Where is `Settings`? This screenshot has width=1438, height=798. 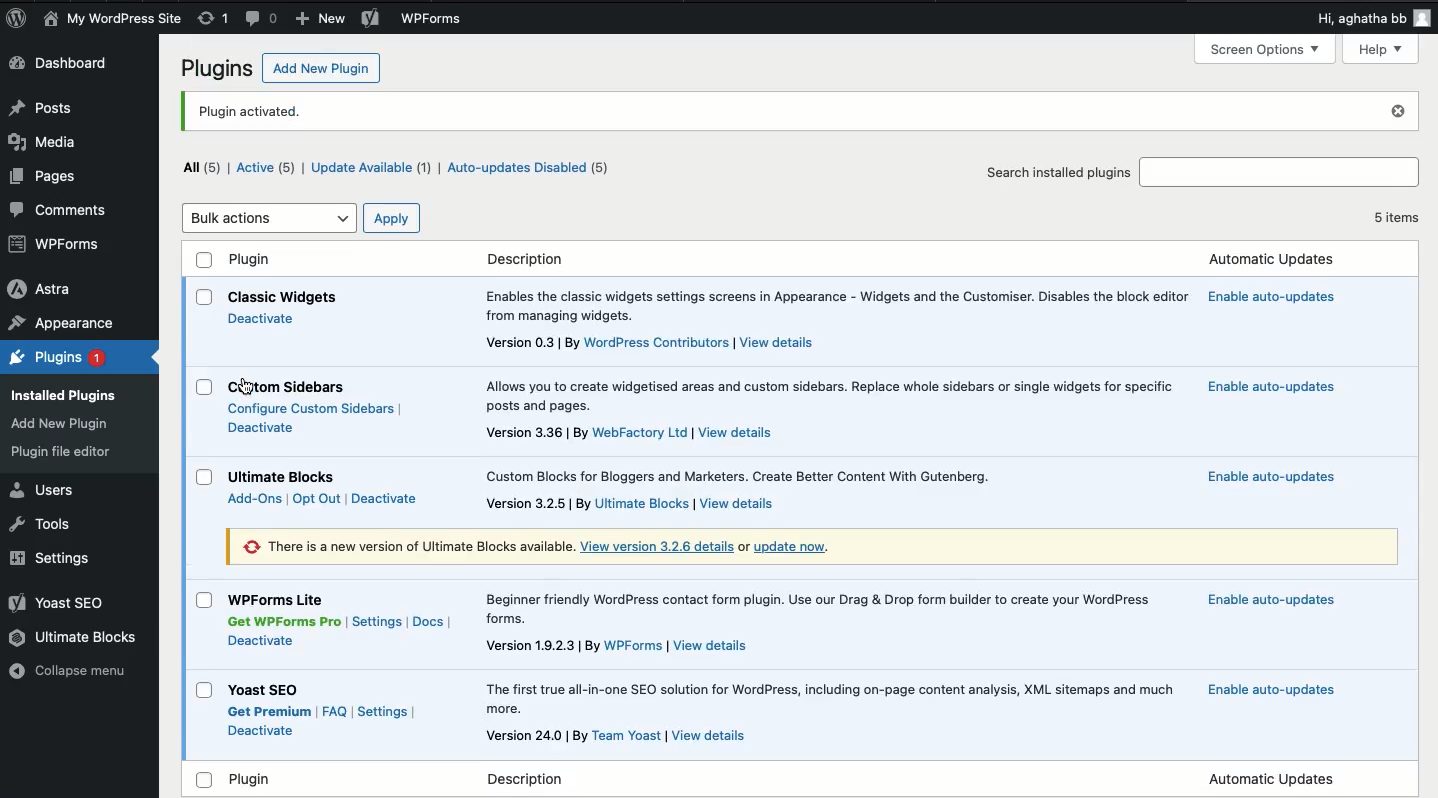 Settings is located at coordinates (53, 558).